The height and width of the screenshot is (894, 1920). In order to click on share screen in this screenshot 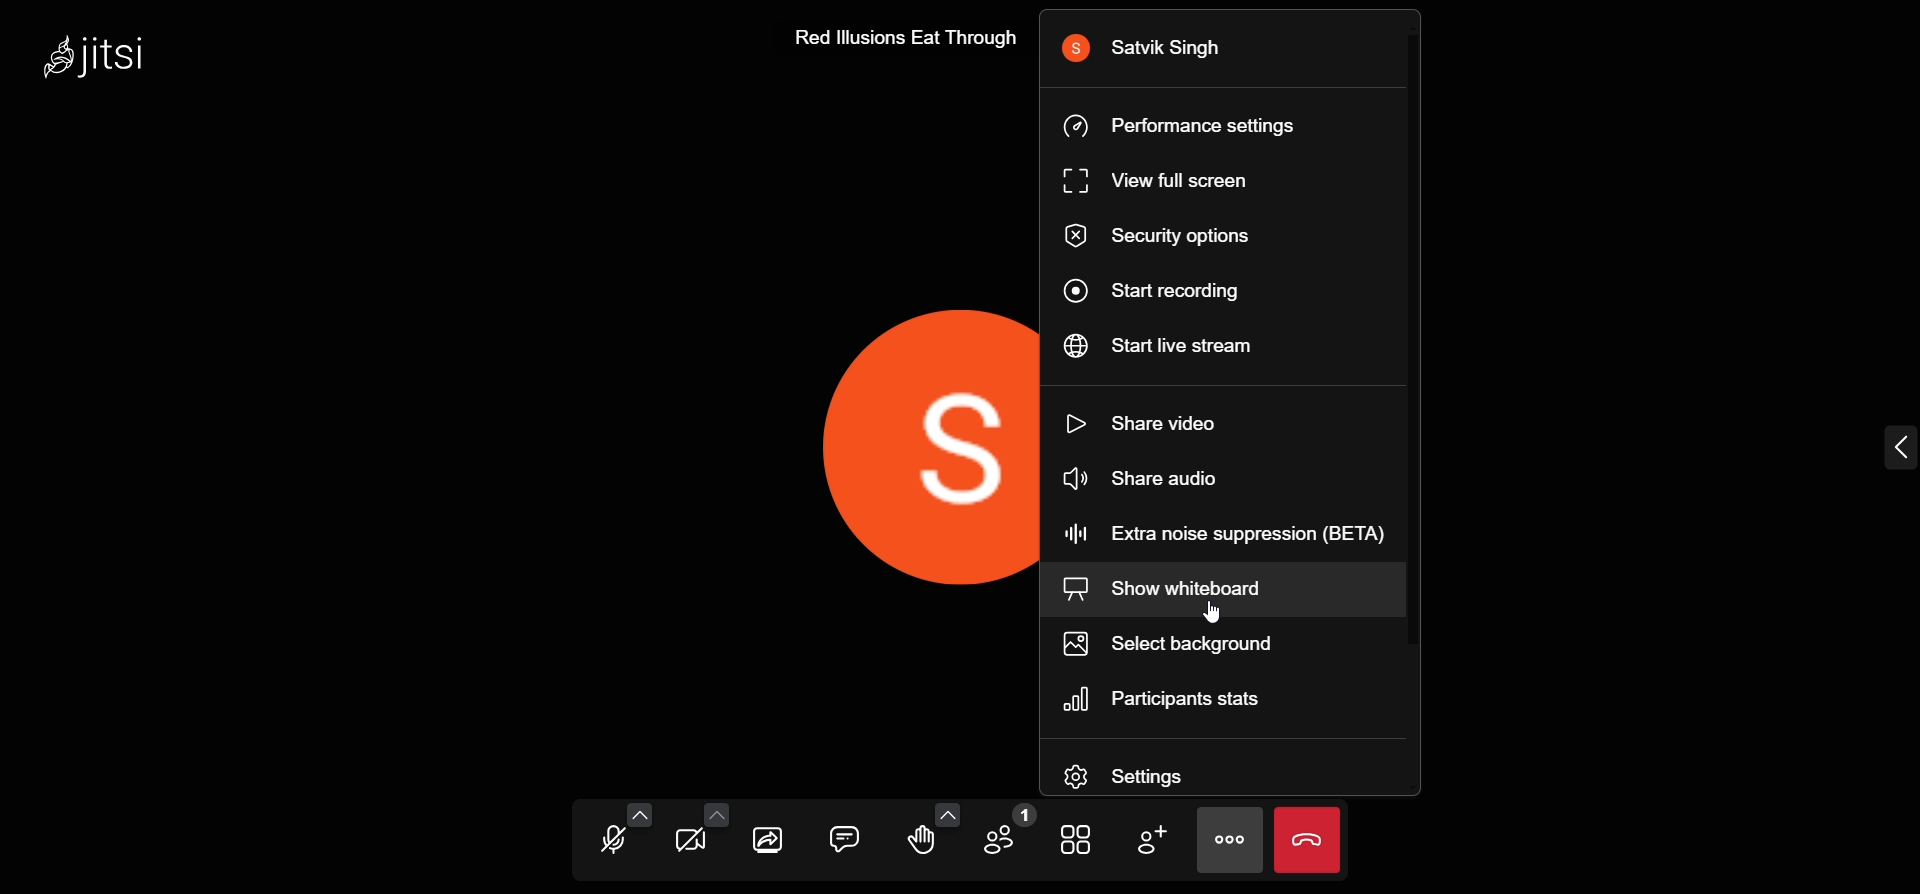, I will do `click(770, 840)`.